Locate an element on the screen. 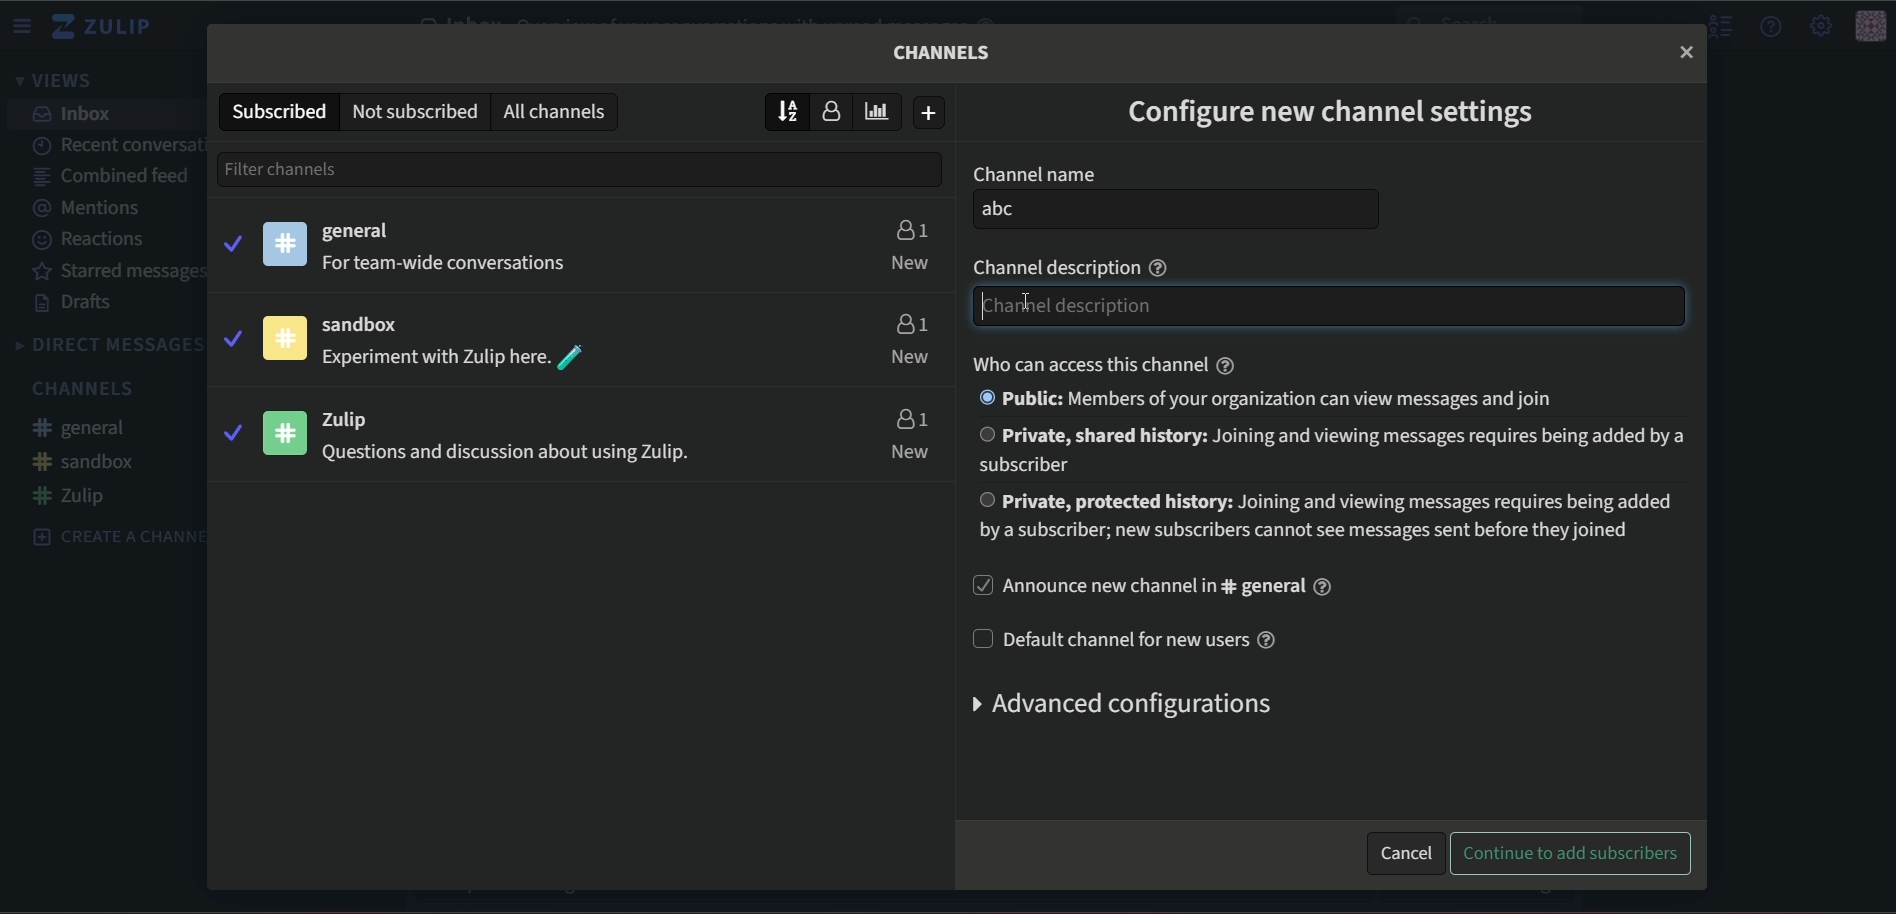 This screenshot has width=1896, height=914. #sandbox is located at coordinates (85, 461).